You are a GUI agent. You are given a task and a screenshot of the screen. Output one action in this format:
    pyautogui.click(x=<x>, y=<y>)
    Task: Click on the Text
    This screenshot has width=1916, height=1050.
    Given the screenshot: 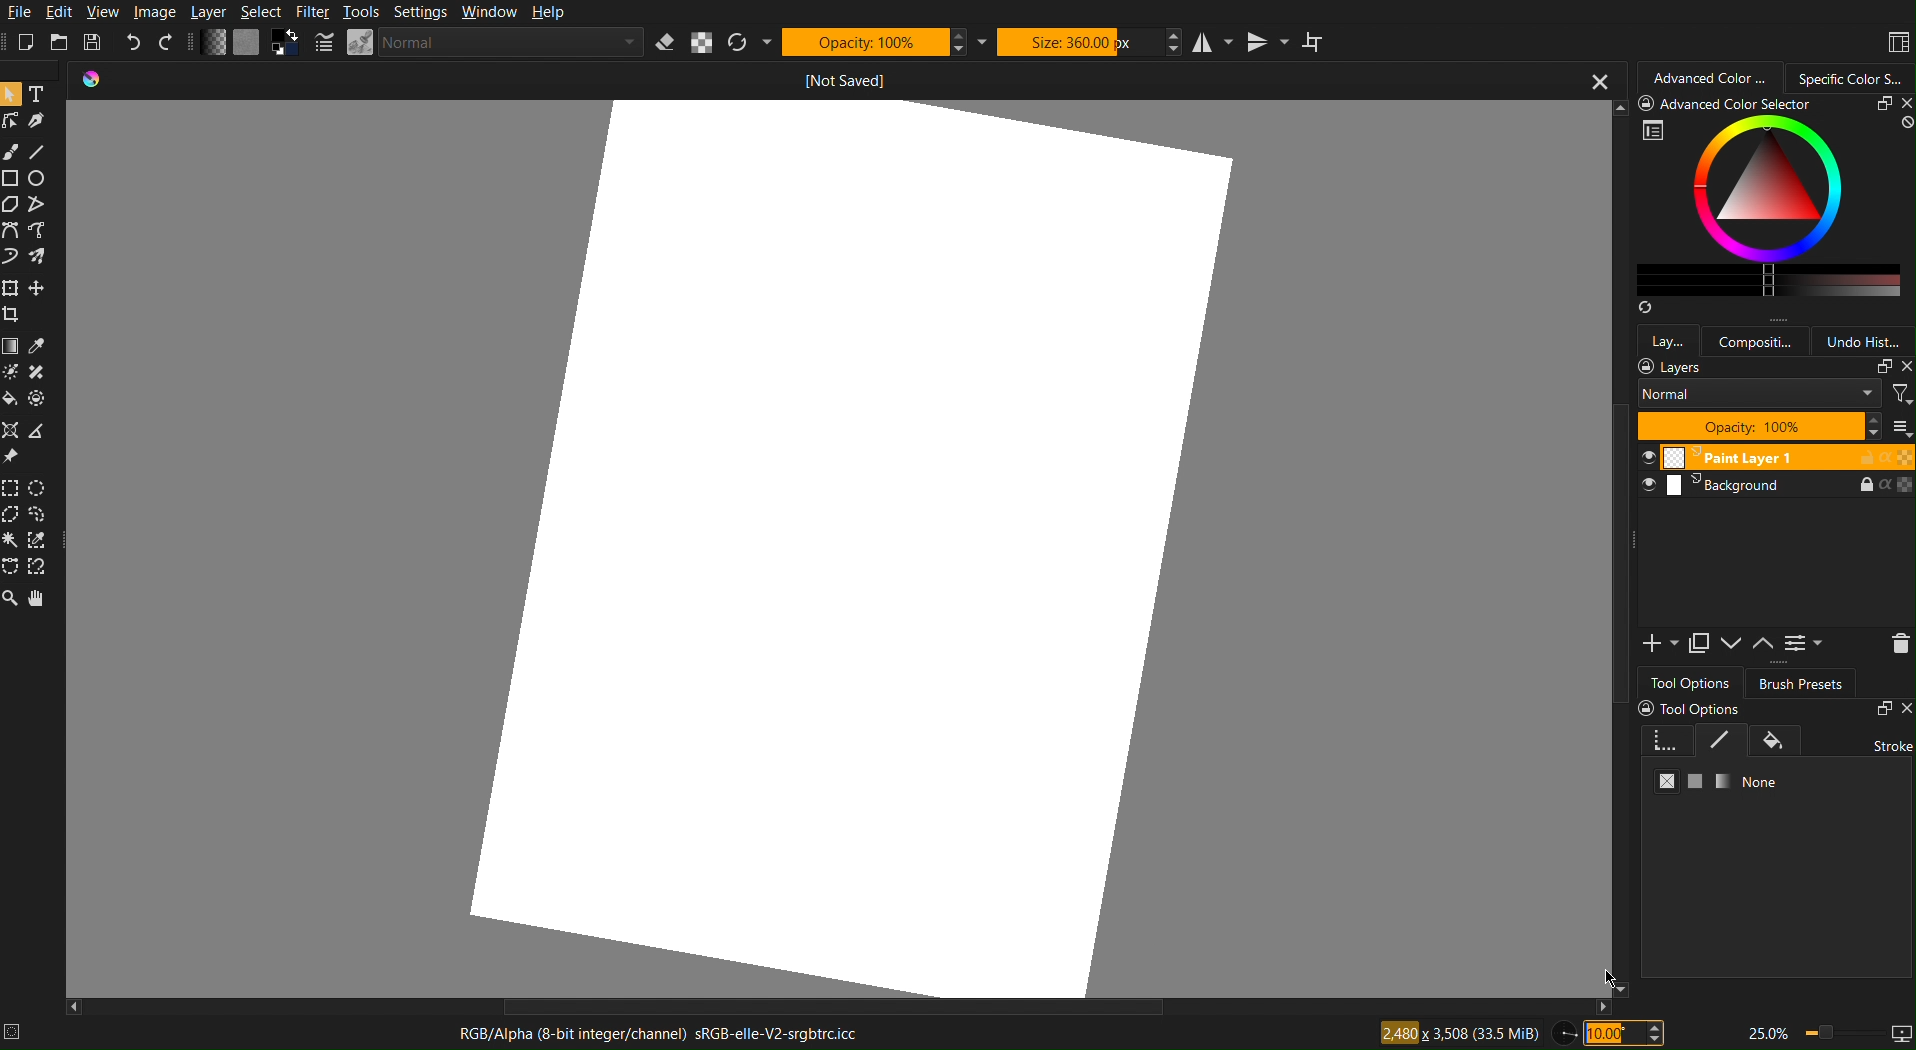 What is the action you would take?
    pyautogui.click(x=39, y=92)
    